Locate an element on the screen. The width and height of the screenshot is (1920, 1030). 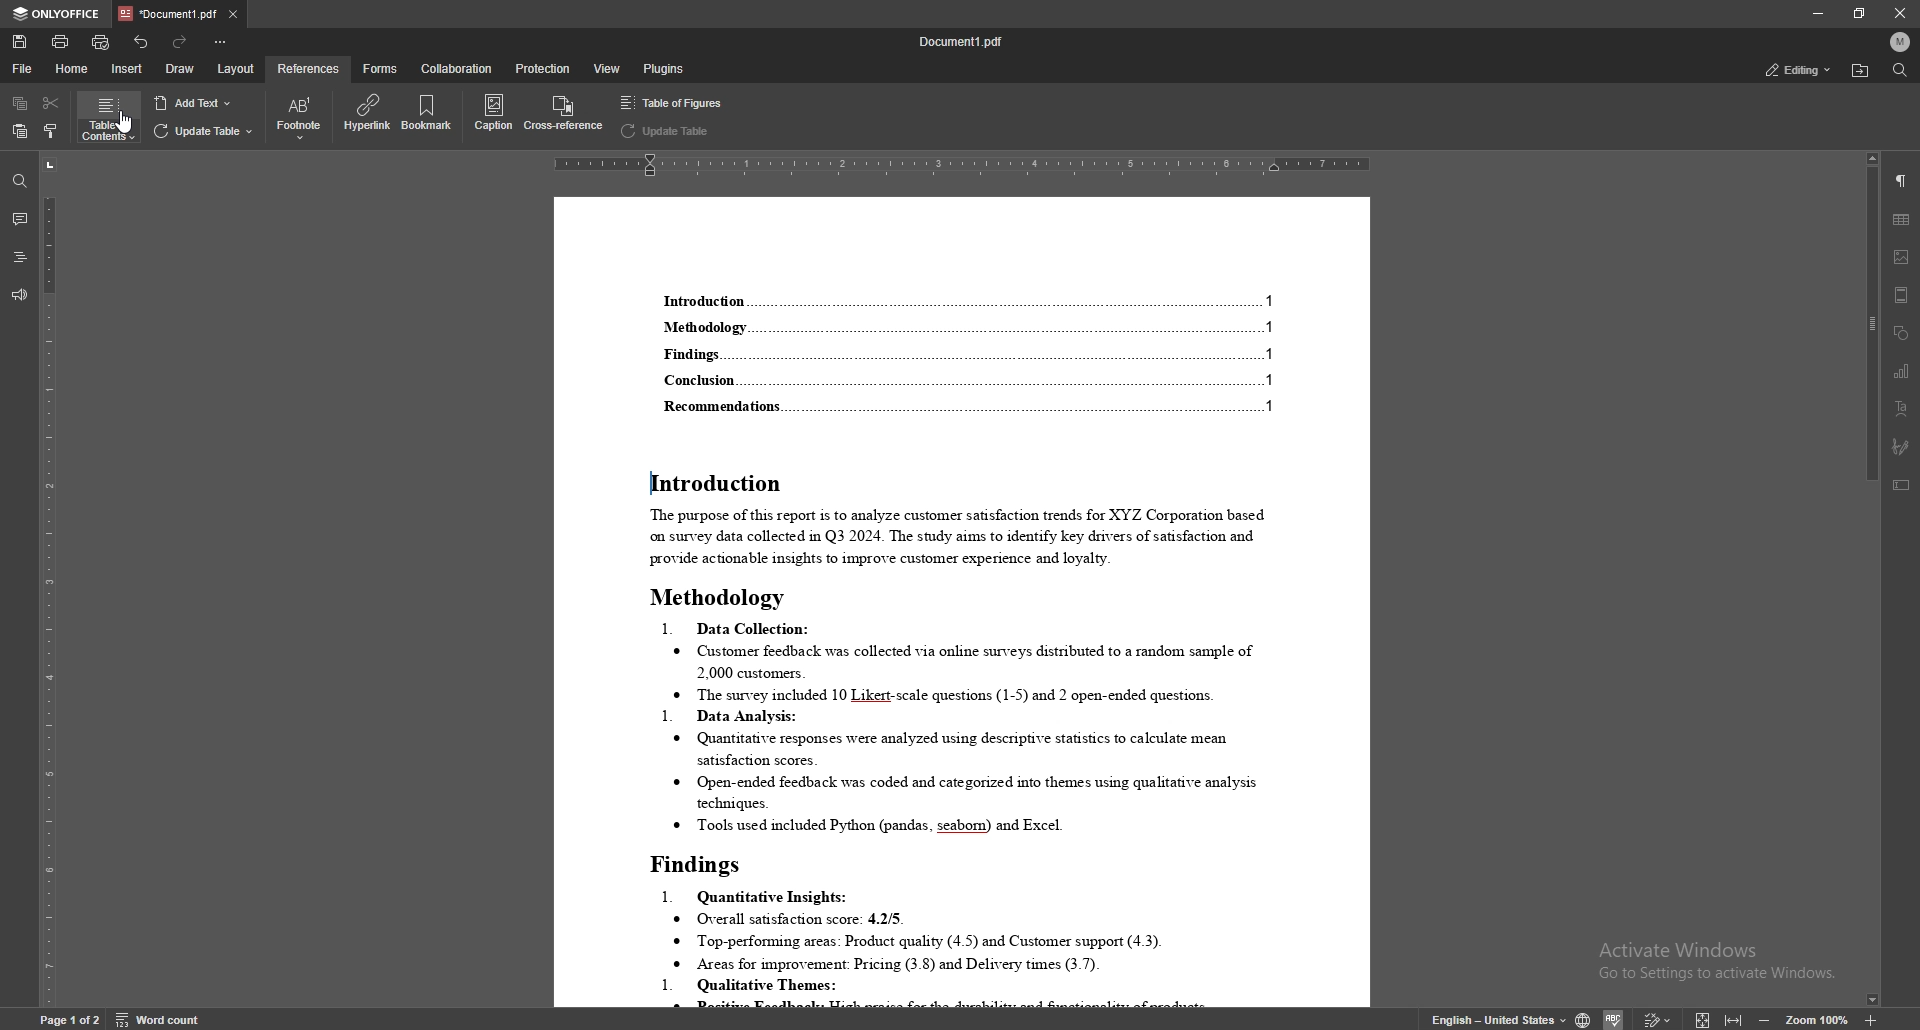
view is located at coordinates (608, 69).